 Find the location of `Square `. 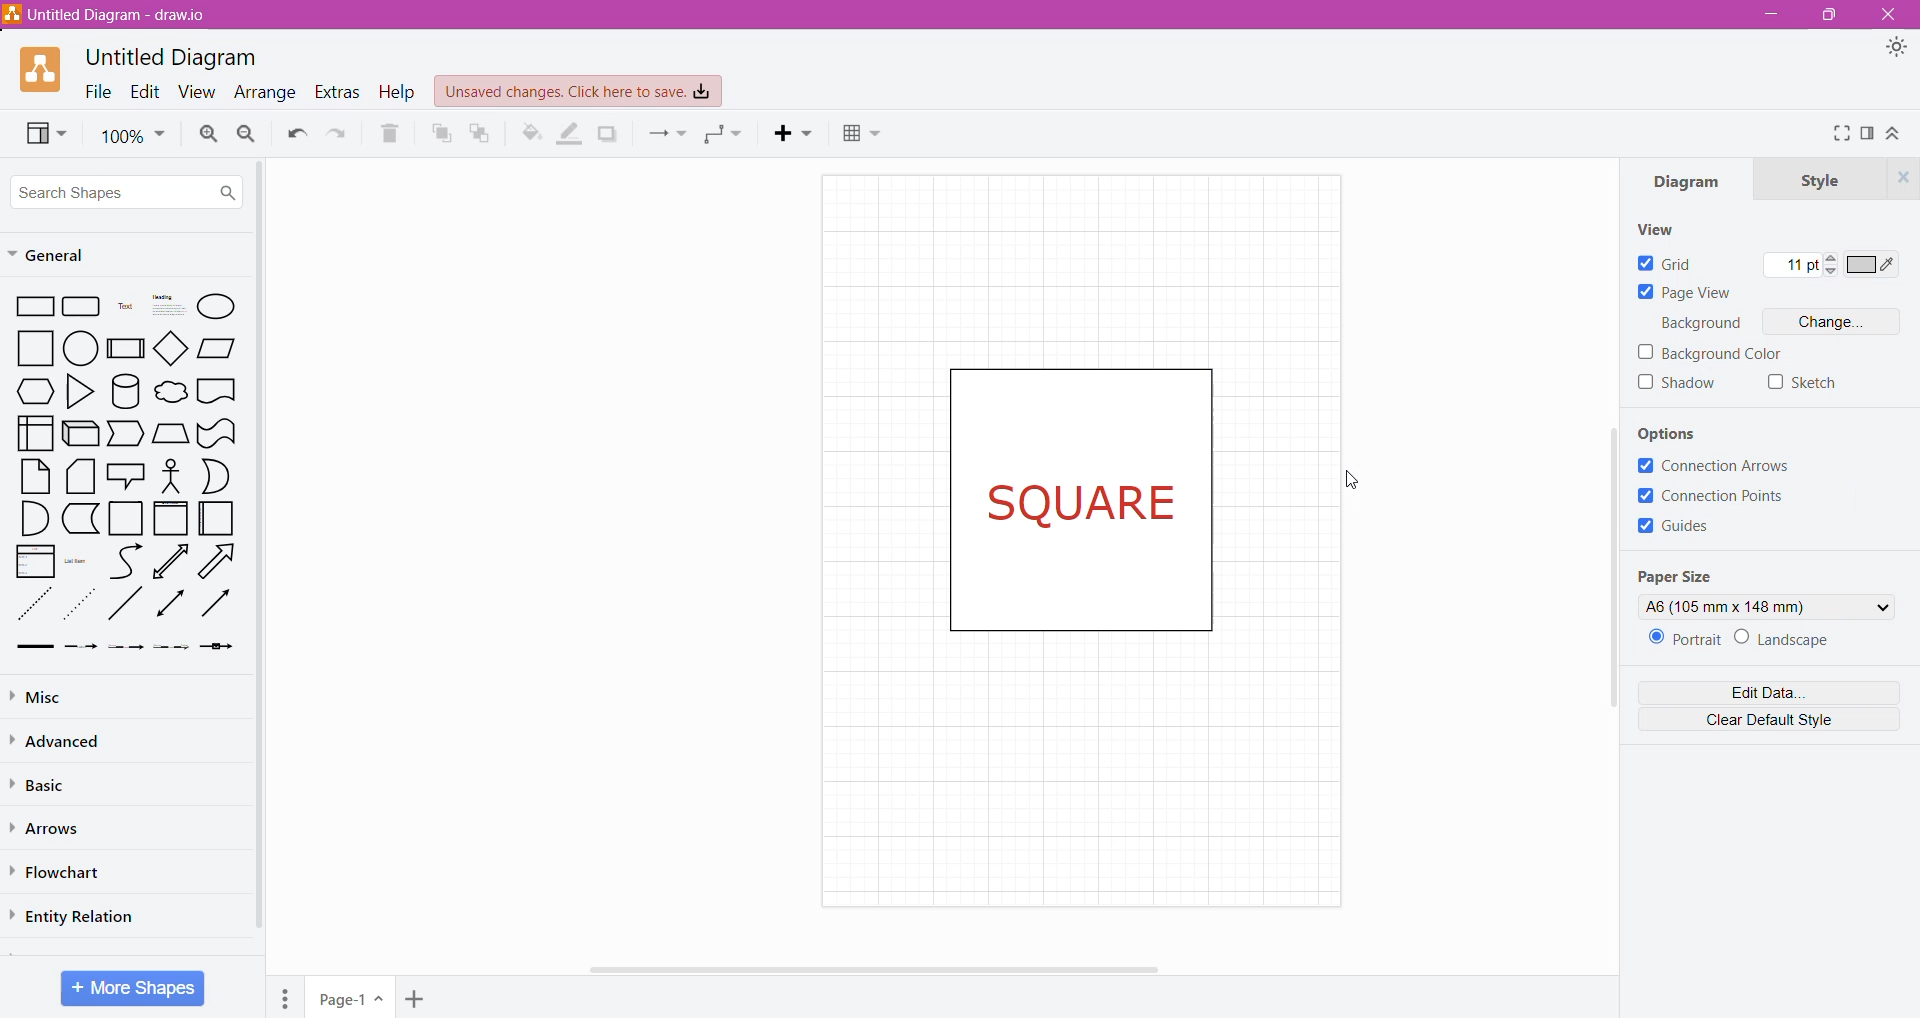

Square  is located at coordinates (124, 518).